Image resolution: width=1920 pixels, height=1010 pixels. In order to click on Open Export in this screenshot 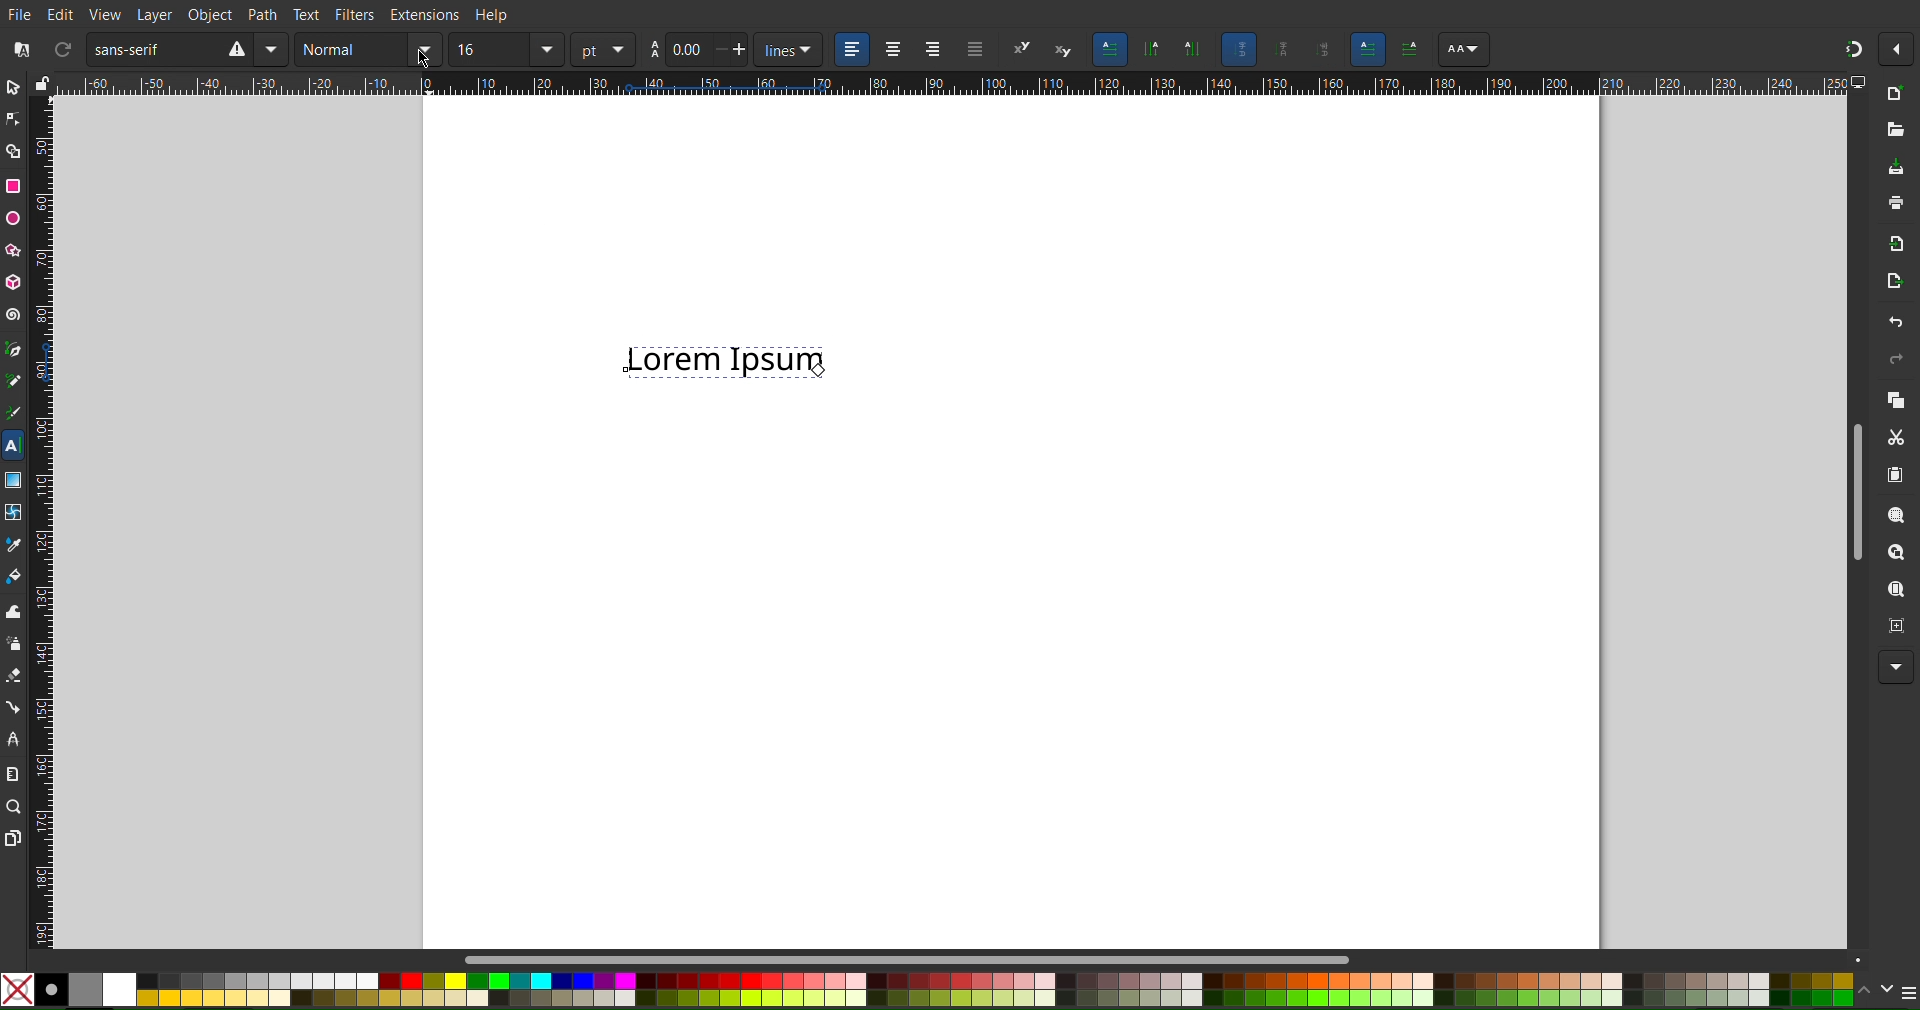, I will do `click(1891, 283)`.